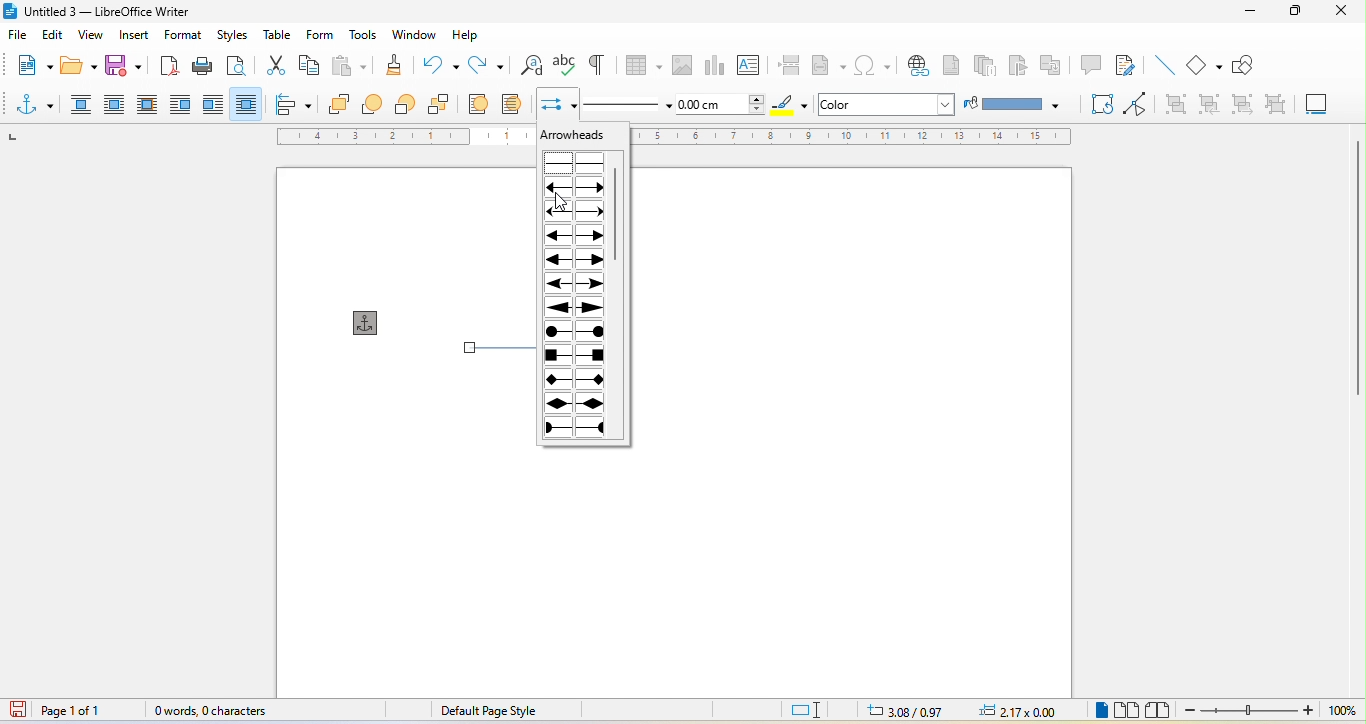 This screenshot has width=1366, height=724. What do you see at coordinates (75, 67) in the screenshot?
I see `open` at bounding box center [75, 67].